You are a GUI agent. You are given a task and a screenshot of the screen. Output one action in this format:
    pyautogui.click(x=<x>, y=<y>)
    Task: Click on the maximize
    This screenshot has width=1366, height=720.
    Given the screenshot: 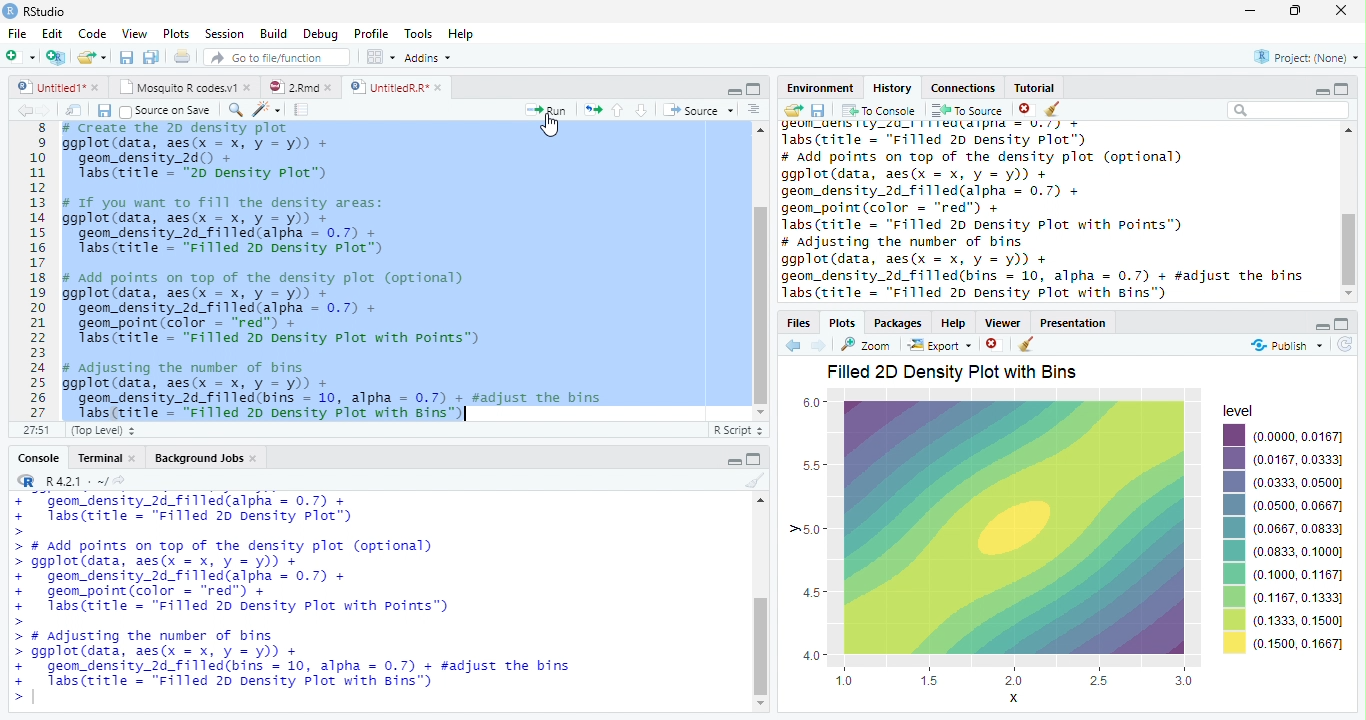 What is the action you would take?
    pyautogui.click(x=1344, y=323)
    